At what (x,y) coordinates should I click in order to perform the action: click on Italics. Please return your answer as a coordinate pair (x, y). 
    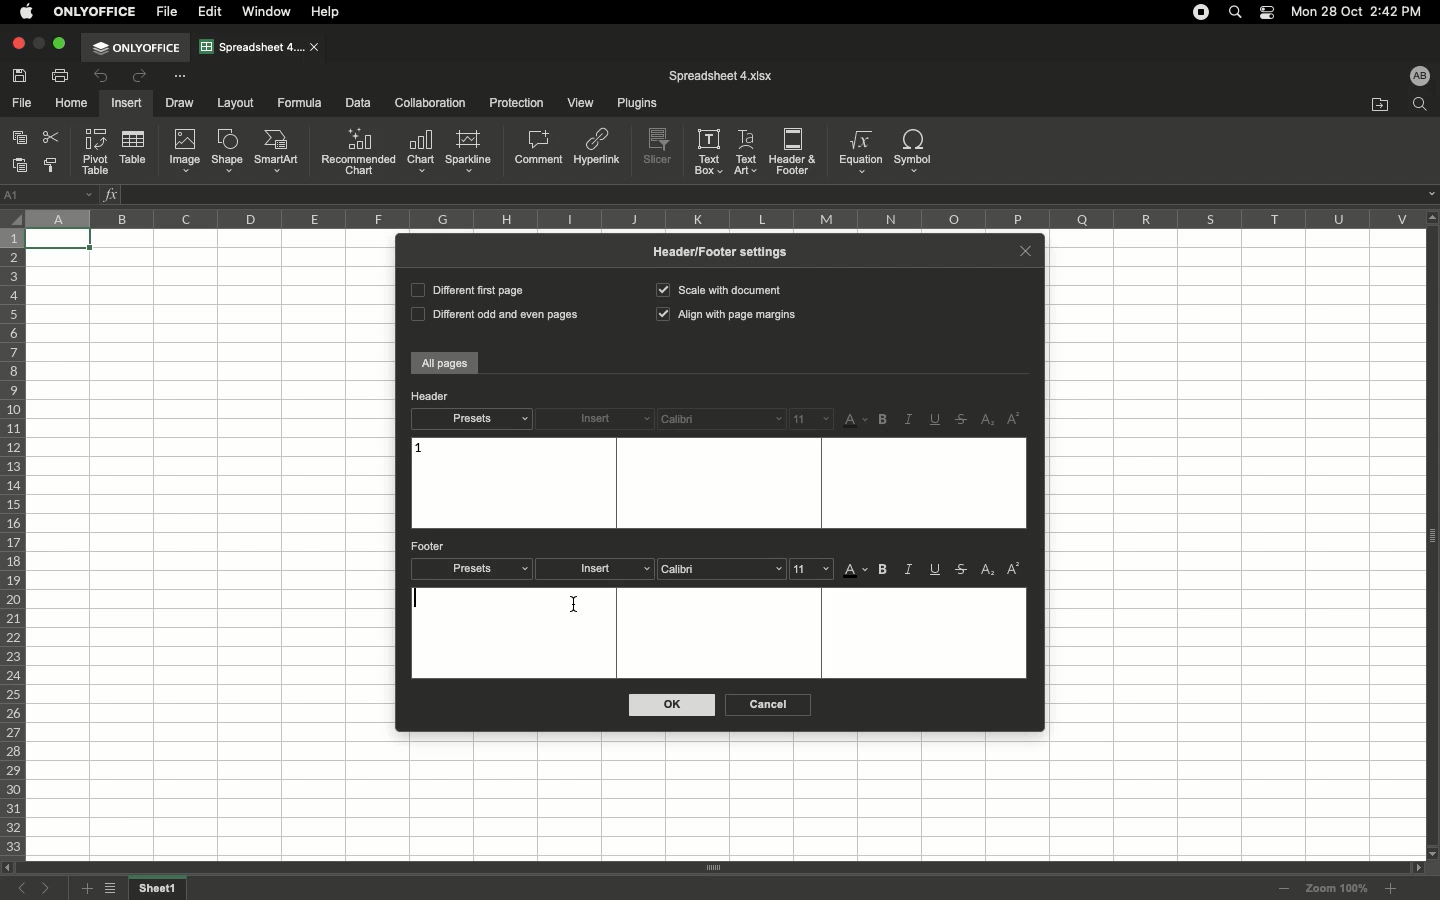
    Looking at the image, I should click on (910, 569).